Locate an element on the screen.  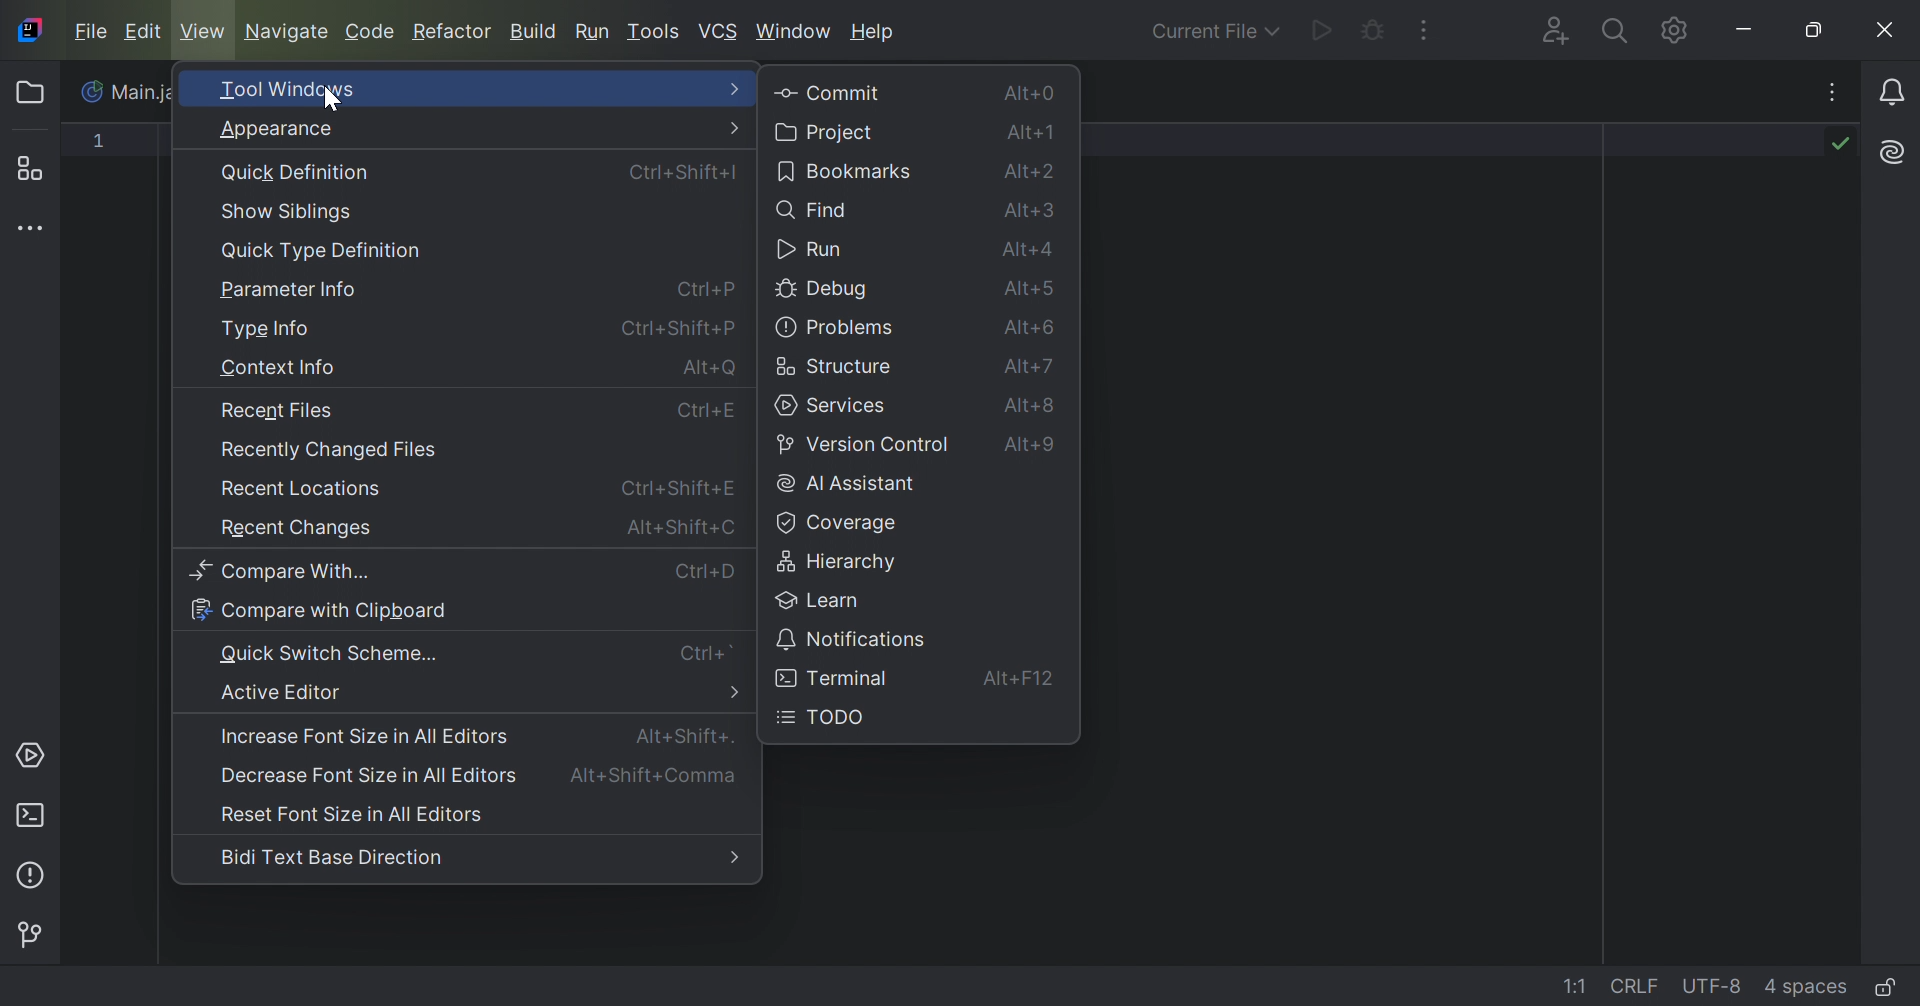
UTF-8 is located at coordinates (1713, 988).